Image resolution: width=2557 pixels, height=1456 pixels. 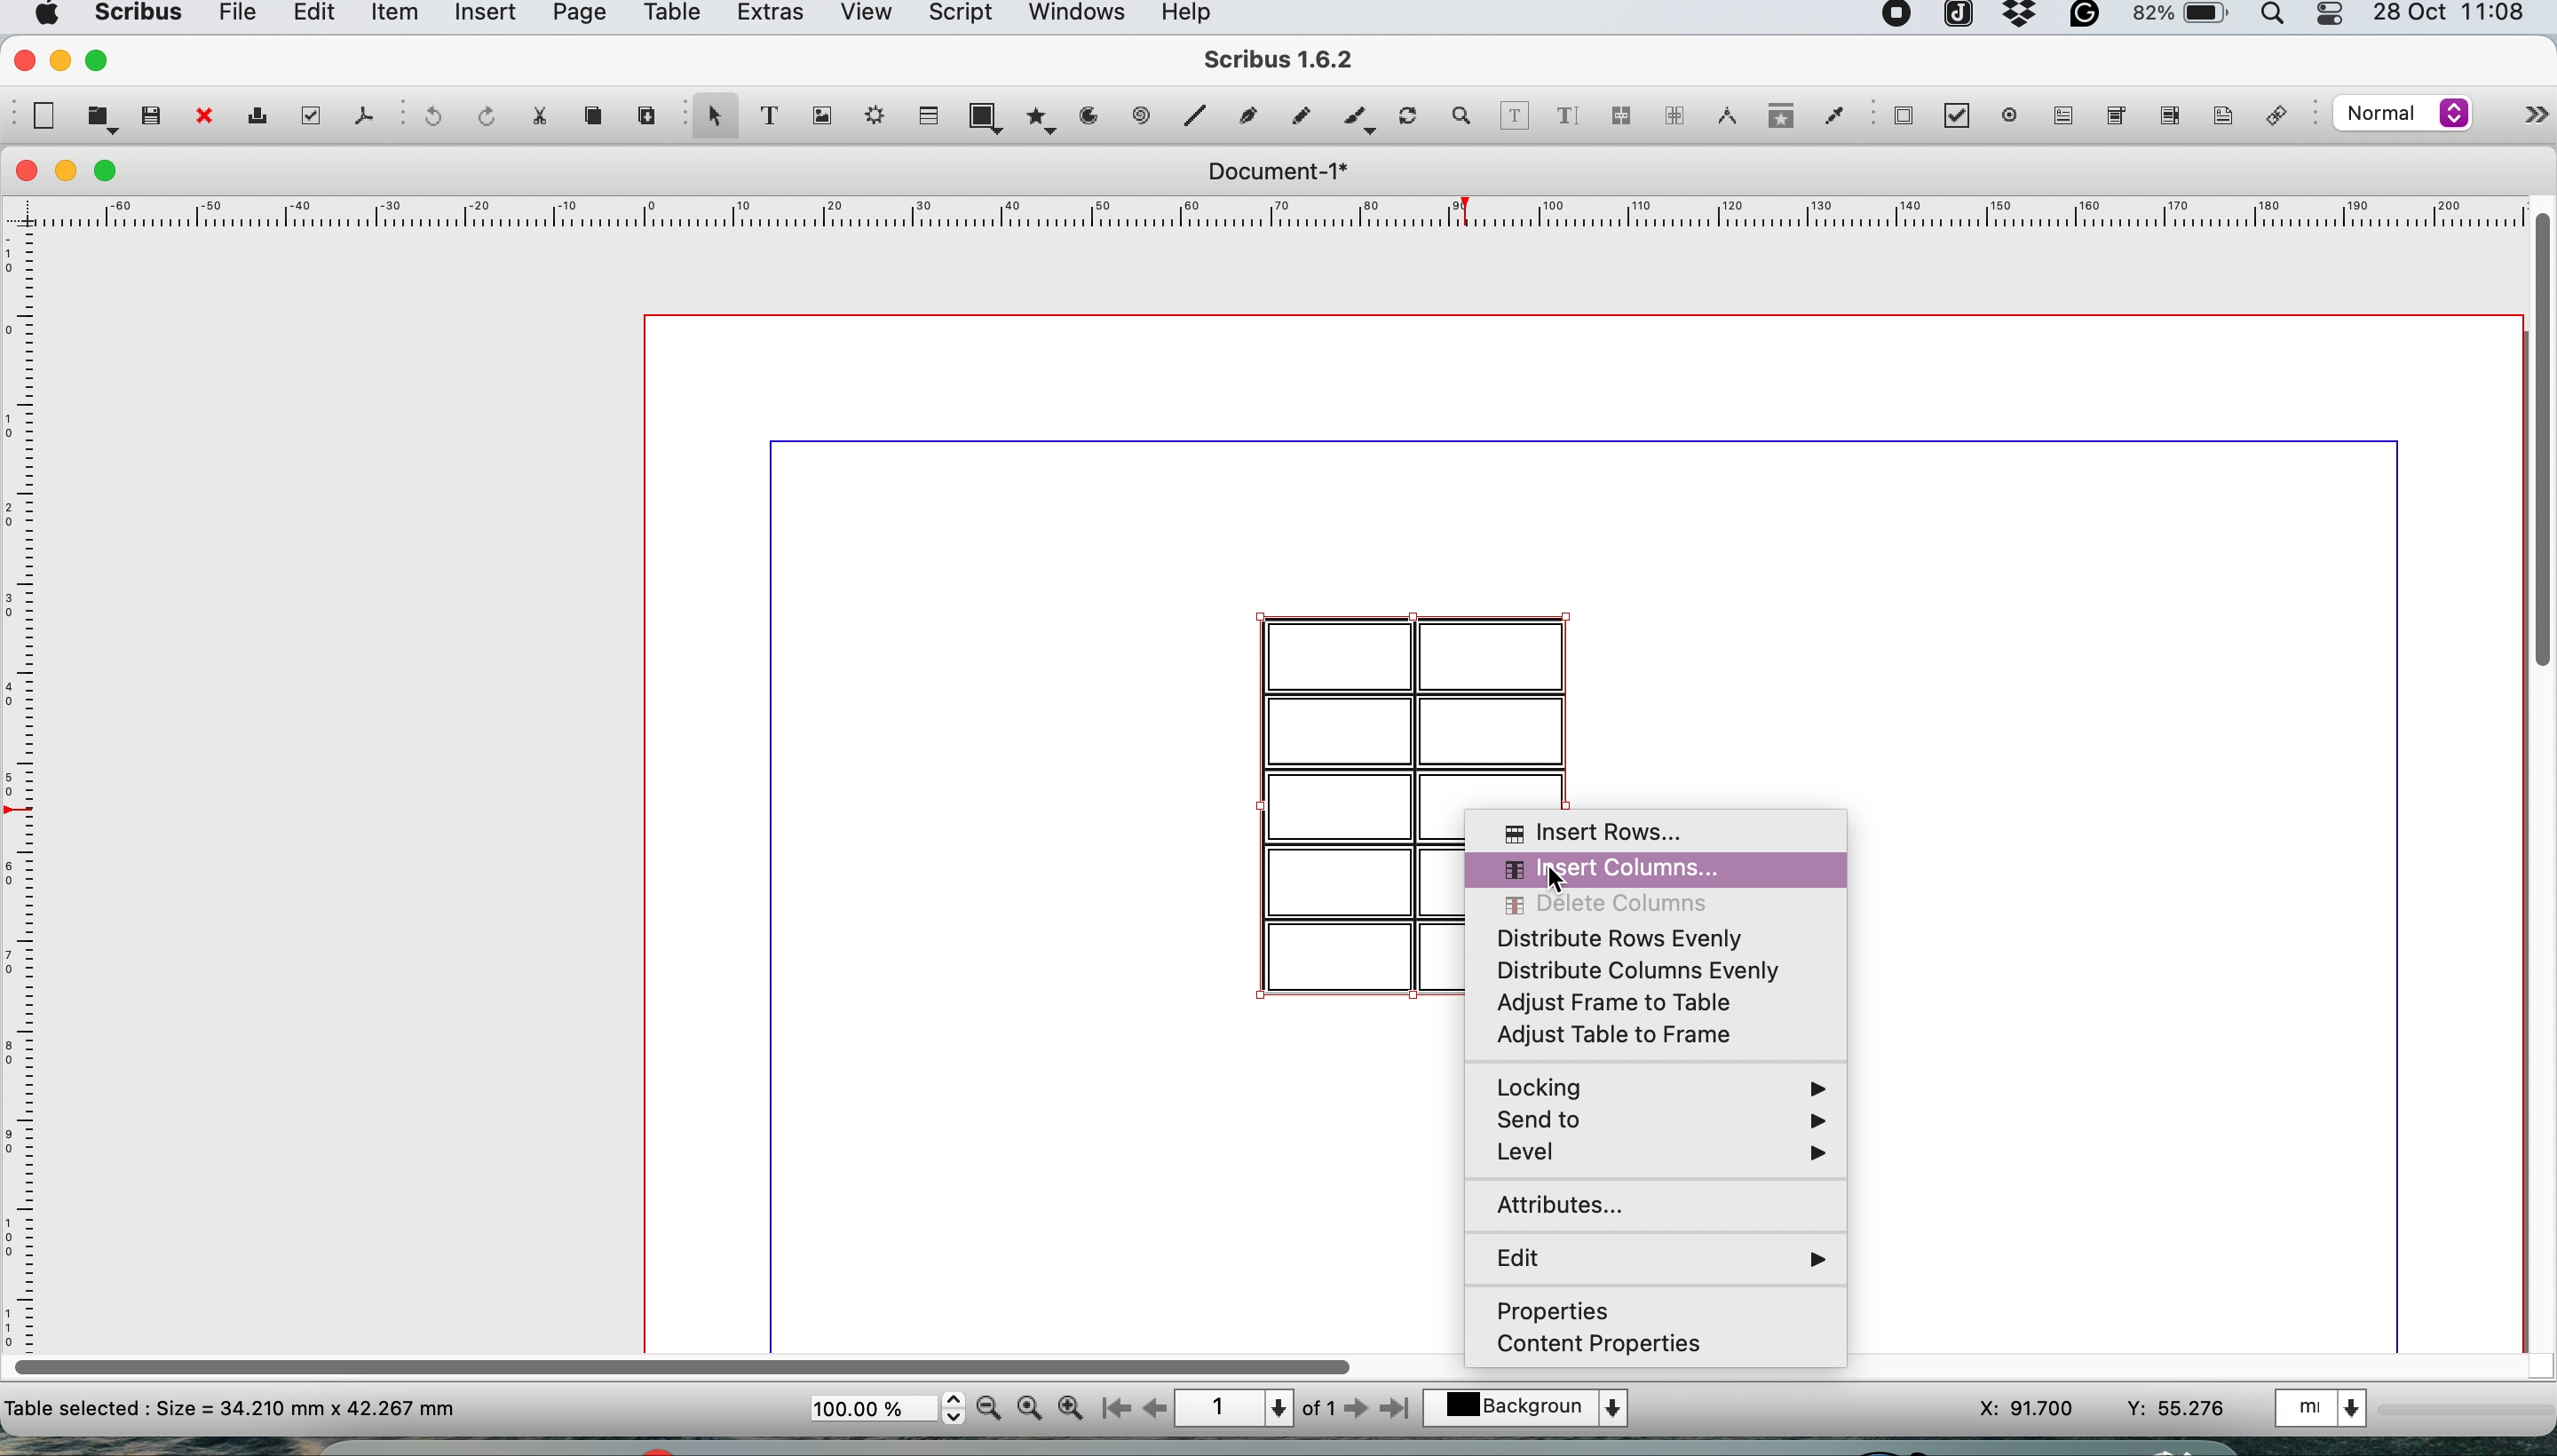 I want to click on pdf text field, so click(x=2059, y=116).